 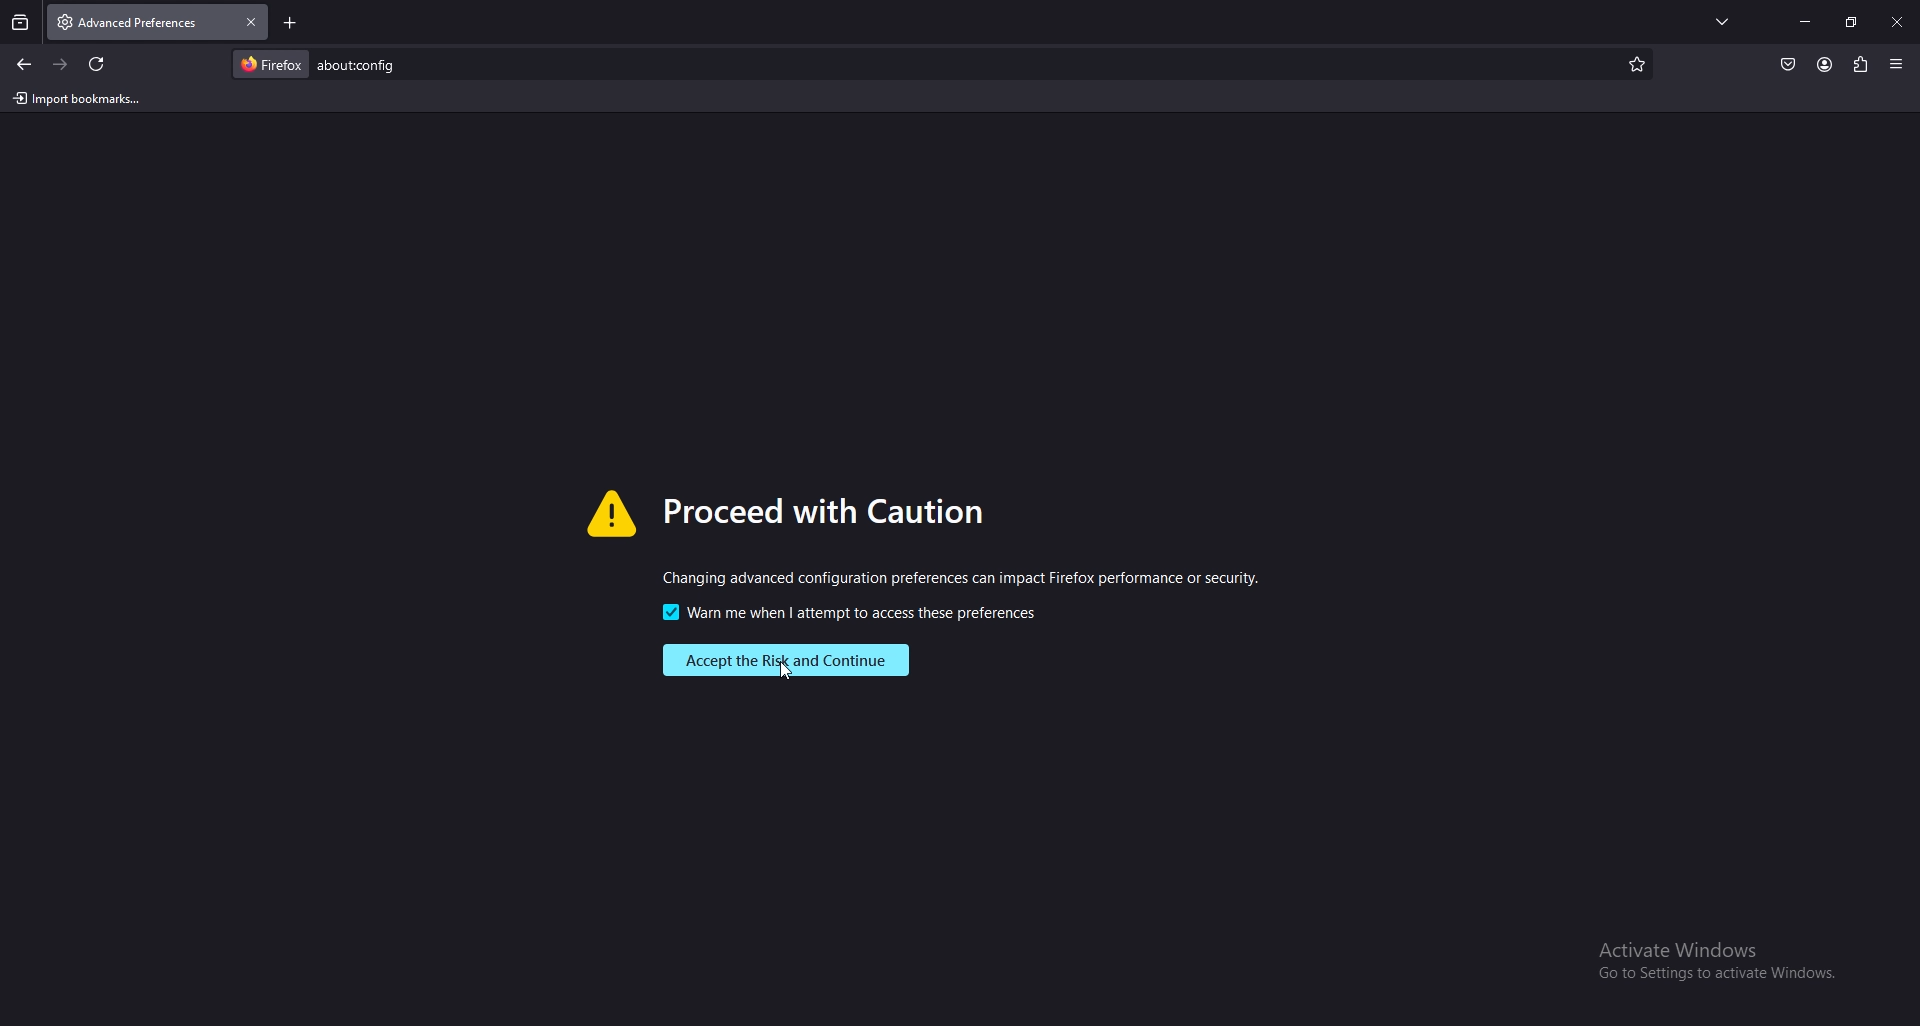 I want to click on resize, so click(x=1852, y=22).